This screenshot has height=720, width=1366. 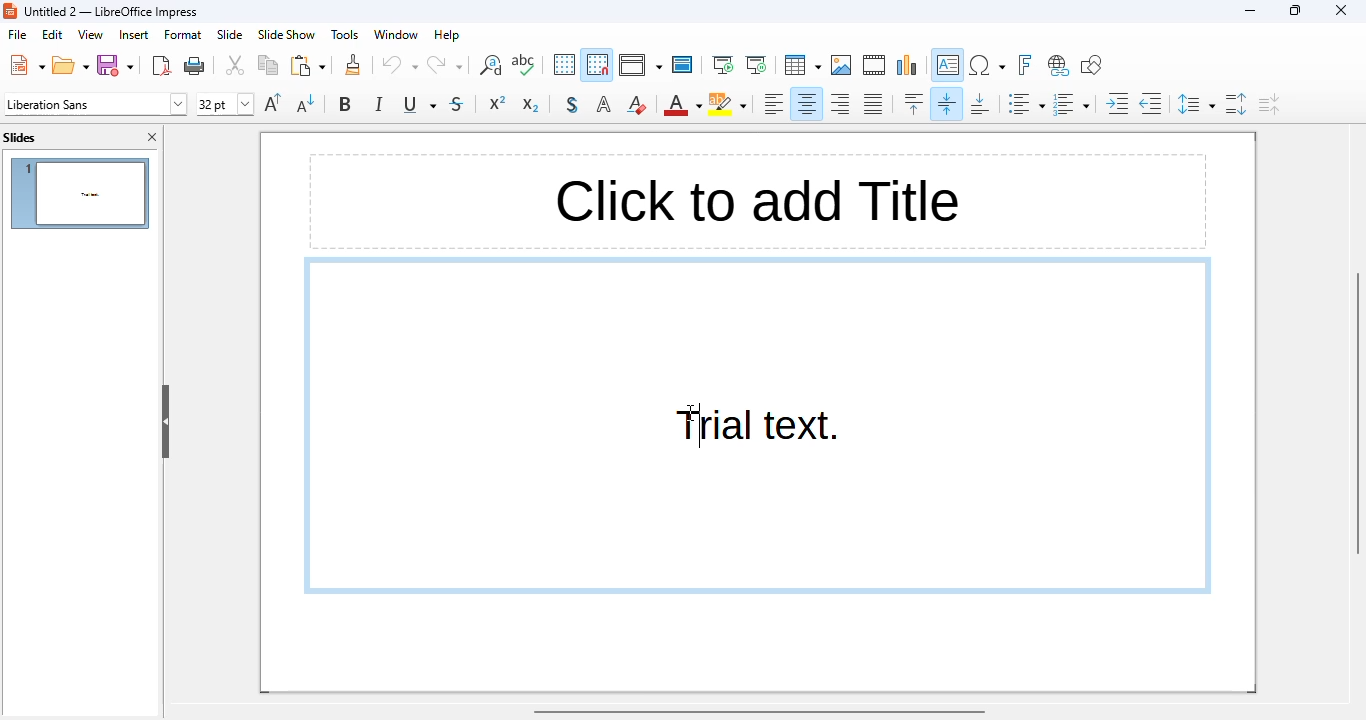 What do you see at coordinates (91, 34) in the screenshot?
I see `view` at bounding box center [91, 34].